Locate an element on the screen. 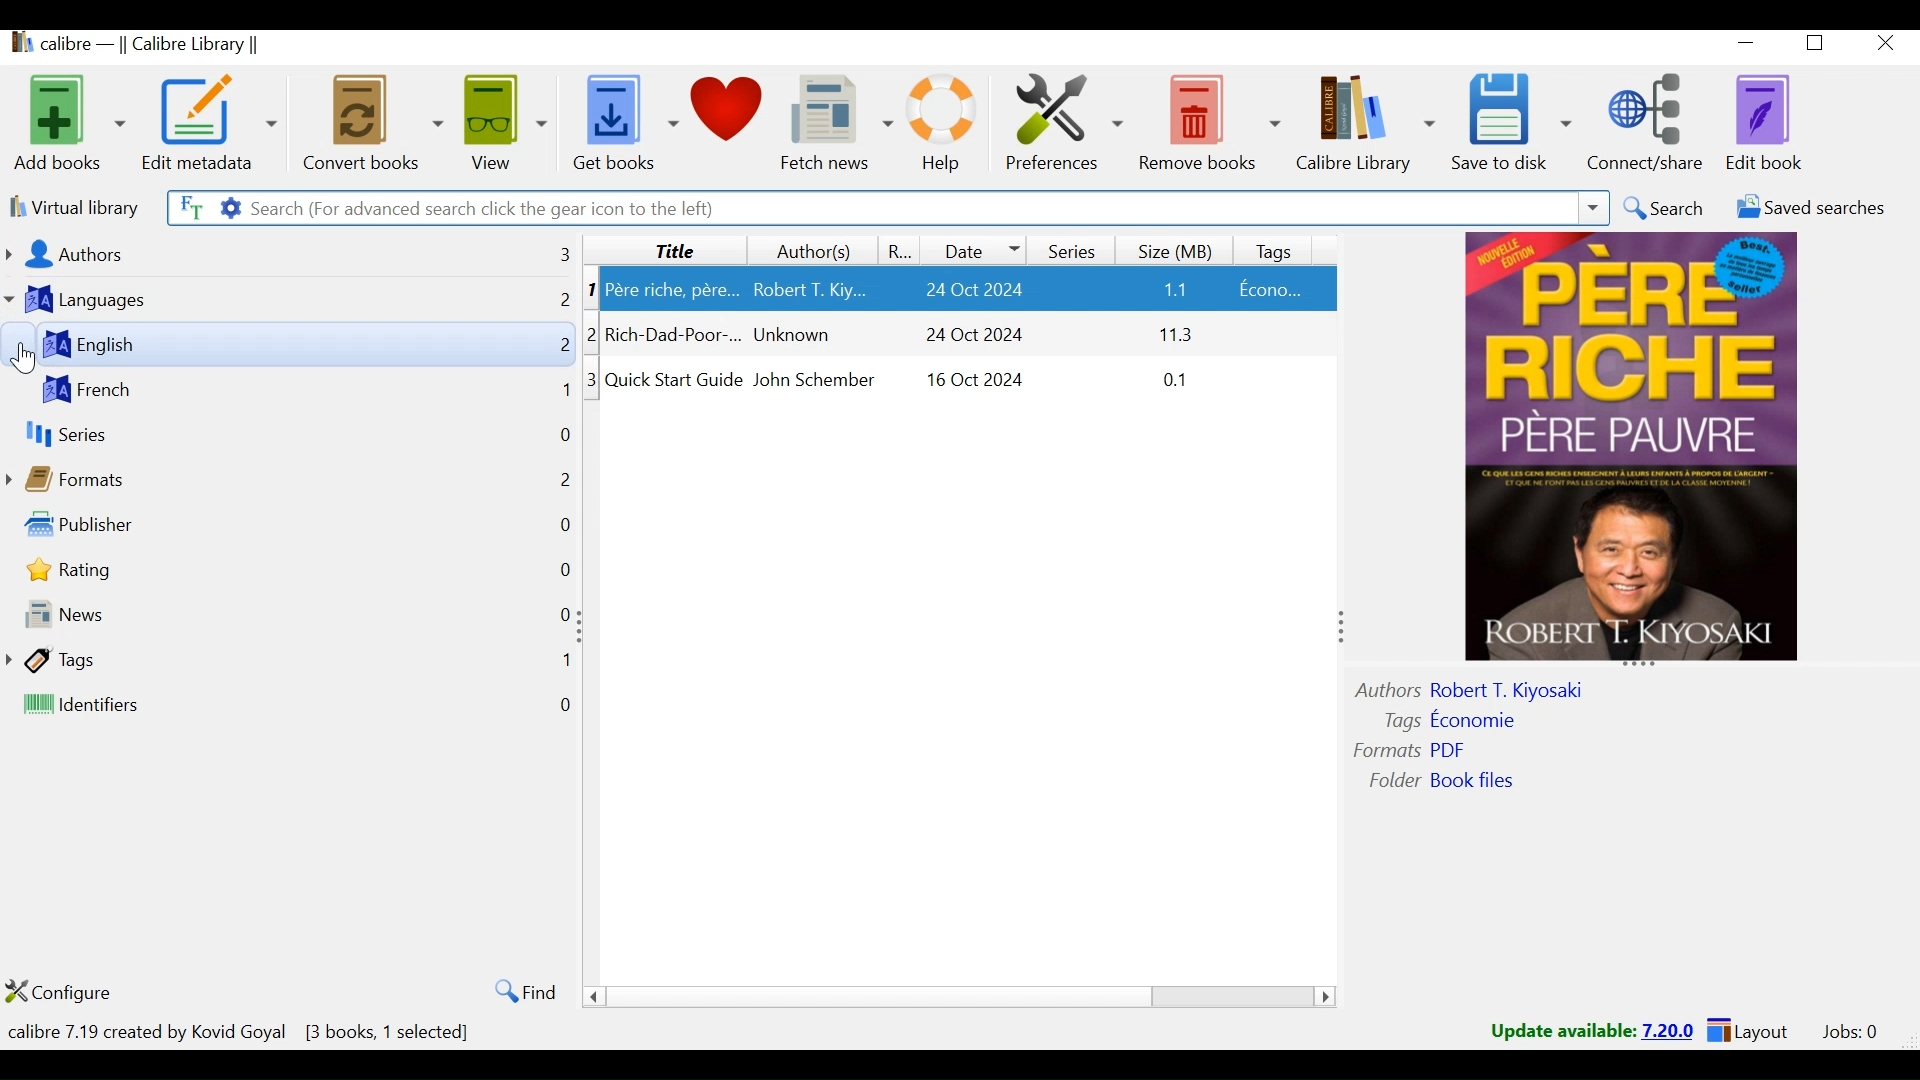  Identifiers is located at coordinates (178, 707).